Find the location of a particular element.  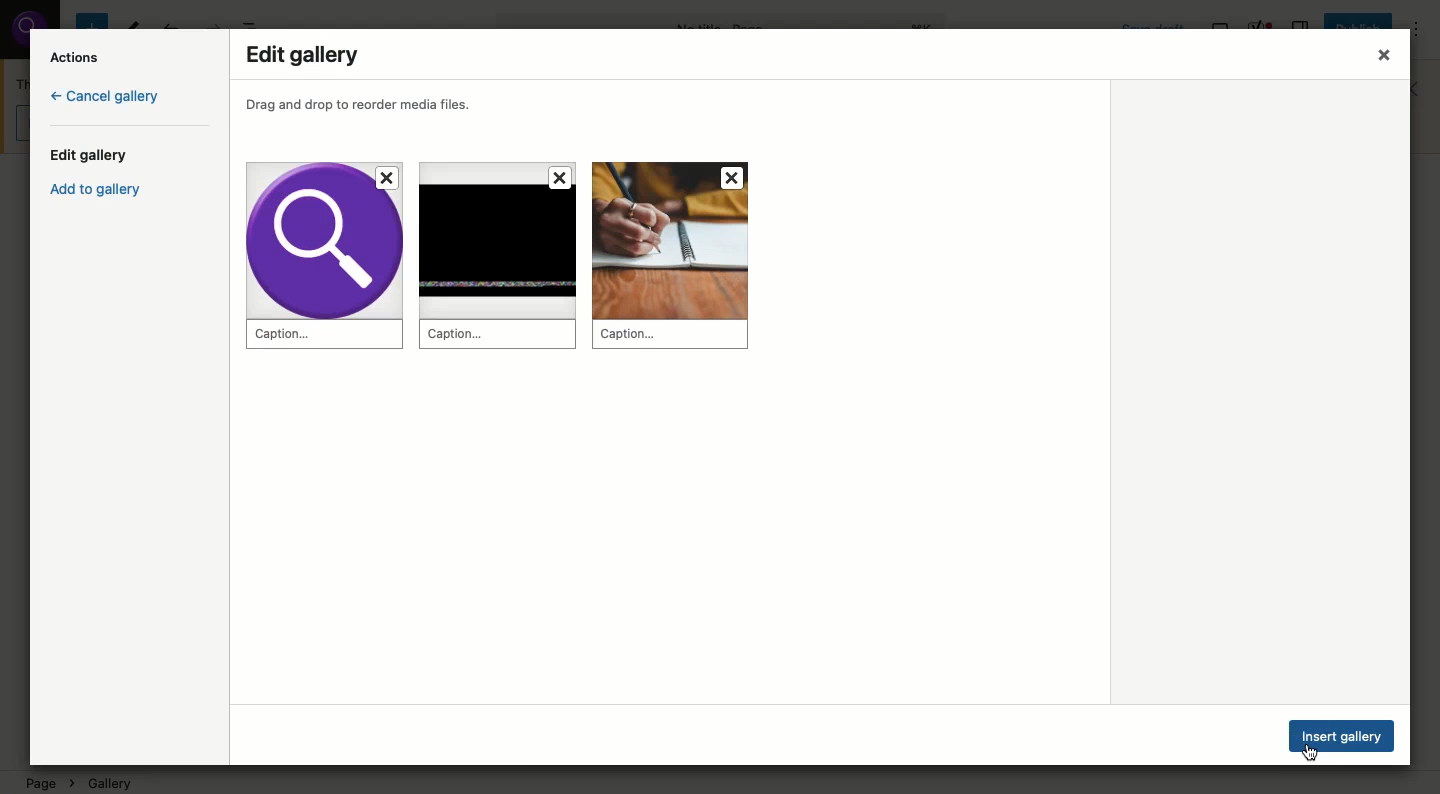

Close is located at coordinates (1370, 52).